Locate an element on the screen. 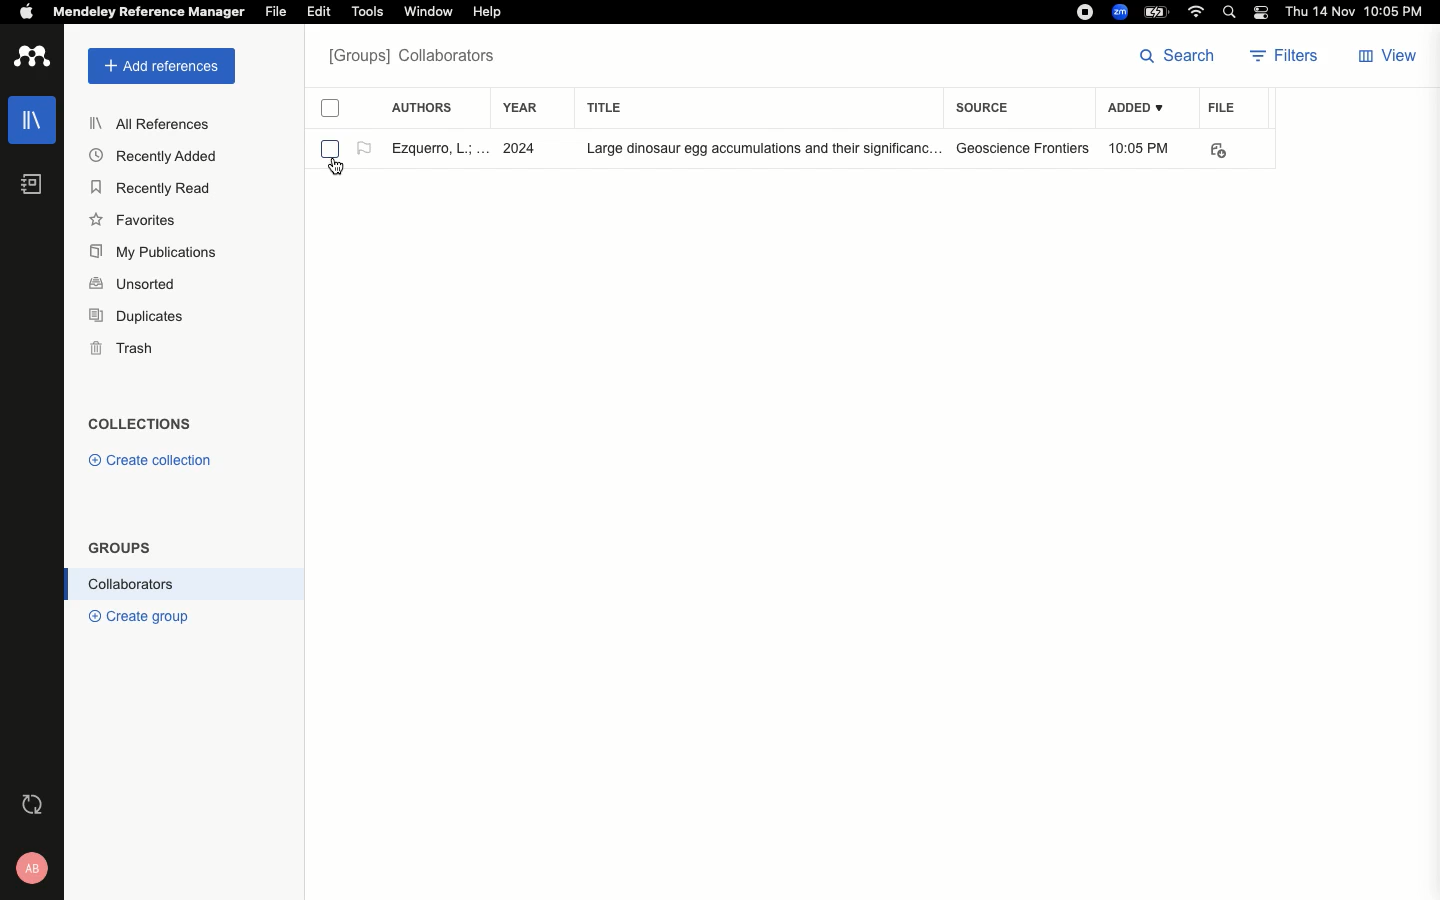 Image resolution: width=1440 pixels, height=900 pixels. Unsorted is located at coordinates (135, 281).